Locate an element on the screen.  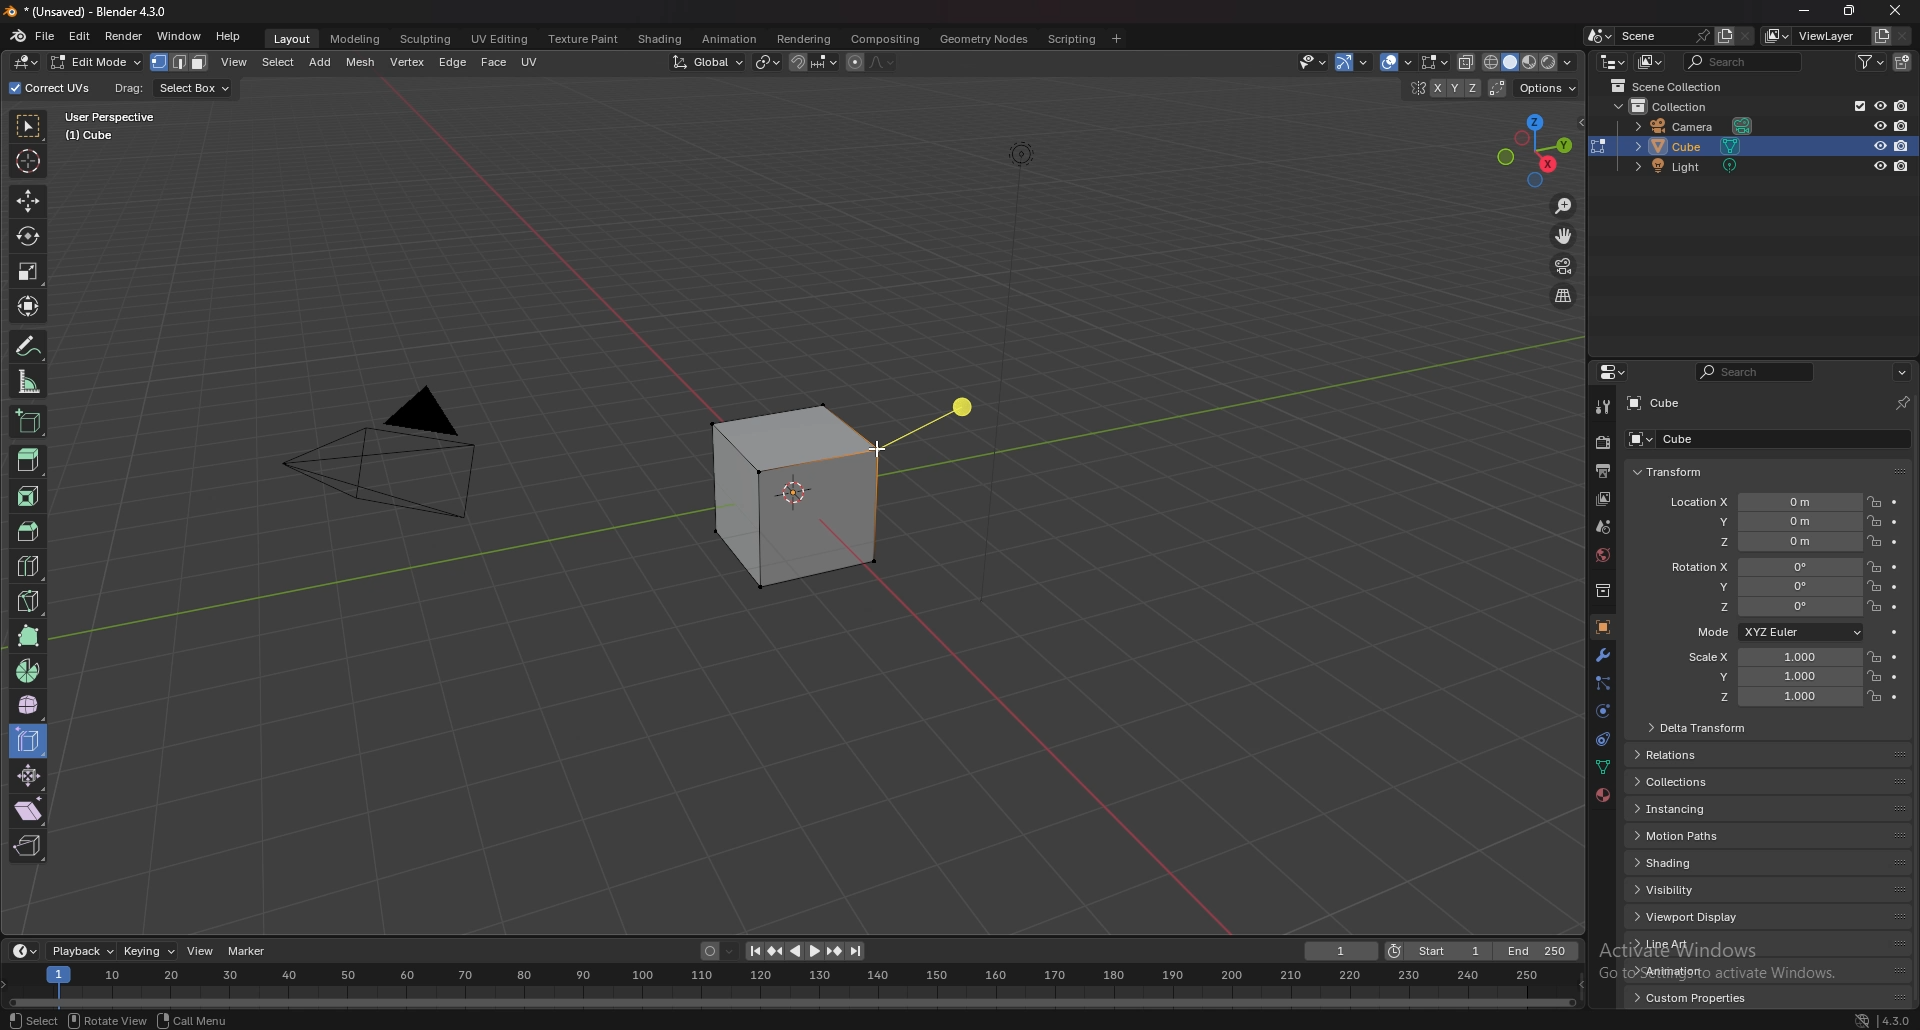
 is located at coordinates (1311, 62).